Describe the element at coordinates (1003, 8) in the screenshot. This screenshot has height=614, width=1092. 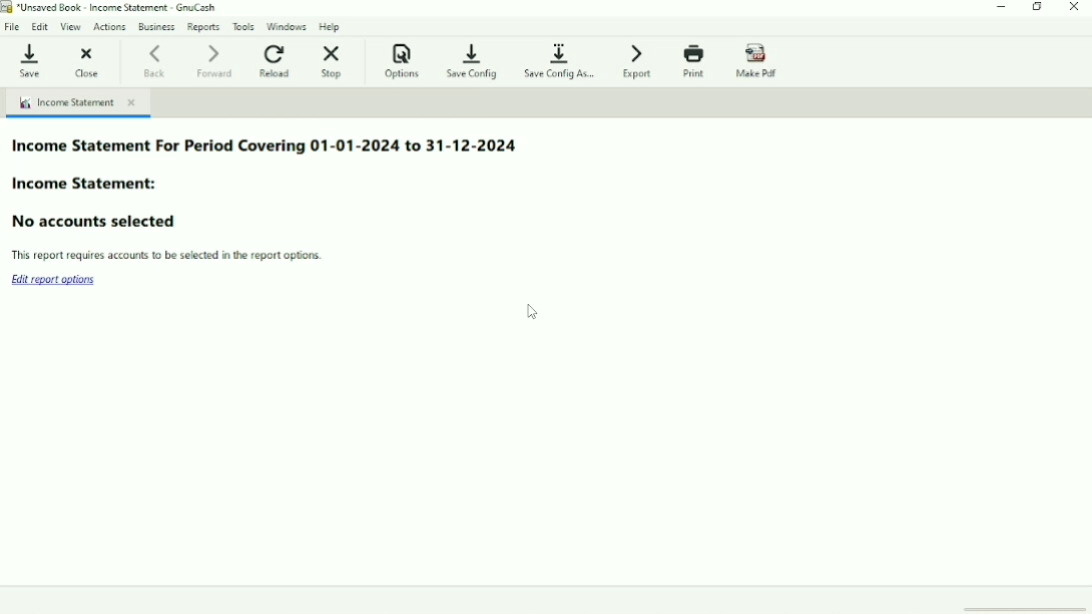
I see `Minimize` at that location.